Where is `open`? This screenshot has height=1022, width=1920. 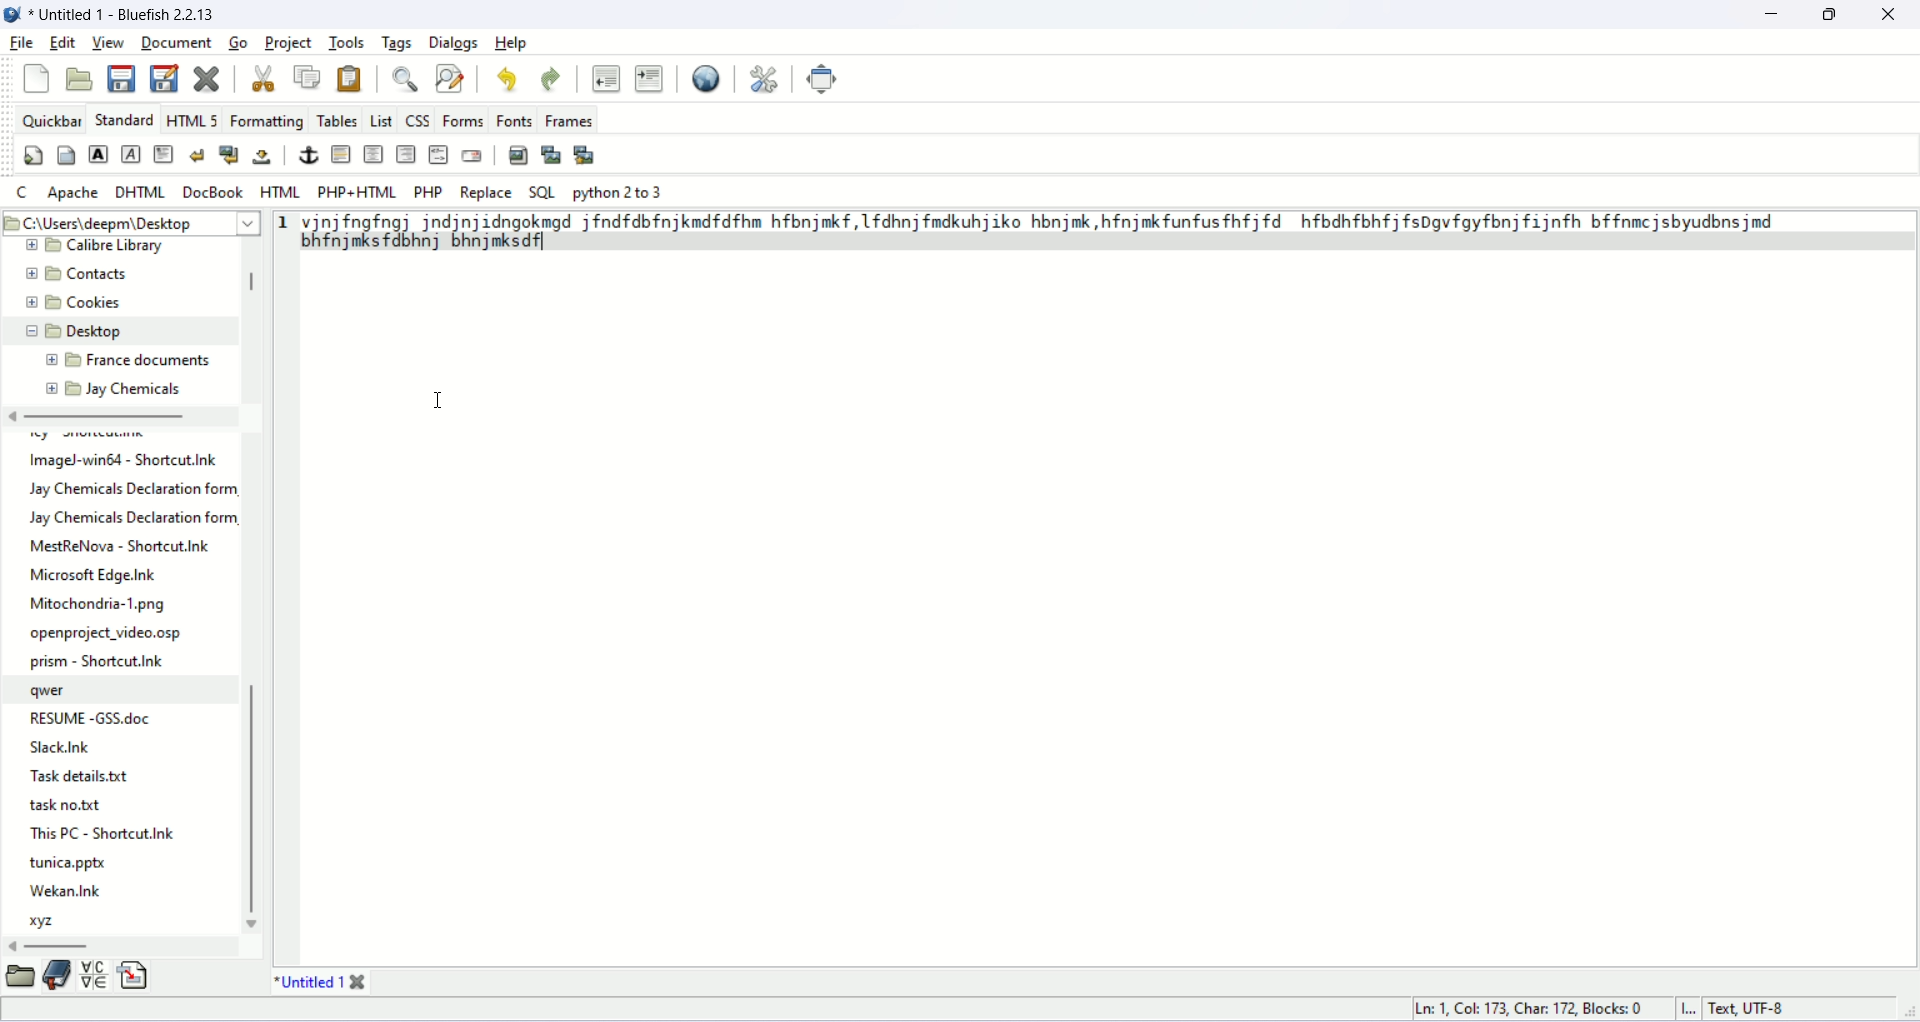
open is located at coordinates (80, 76).